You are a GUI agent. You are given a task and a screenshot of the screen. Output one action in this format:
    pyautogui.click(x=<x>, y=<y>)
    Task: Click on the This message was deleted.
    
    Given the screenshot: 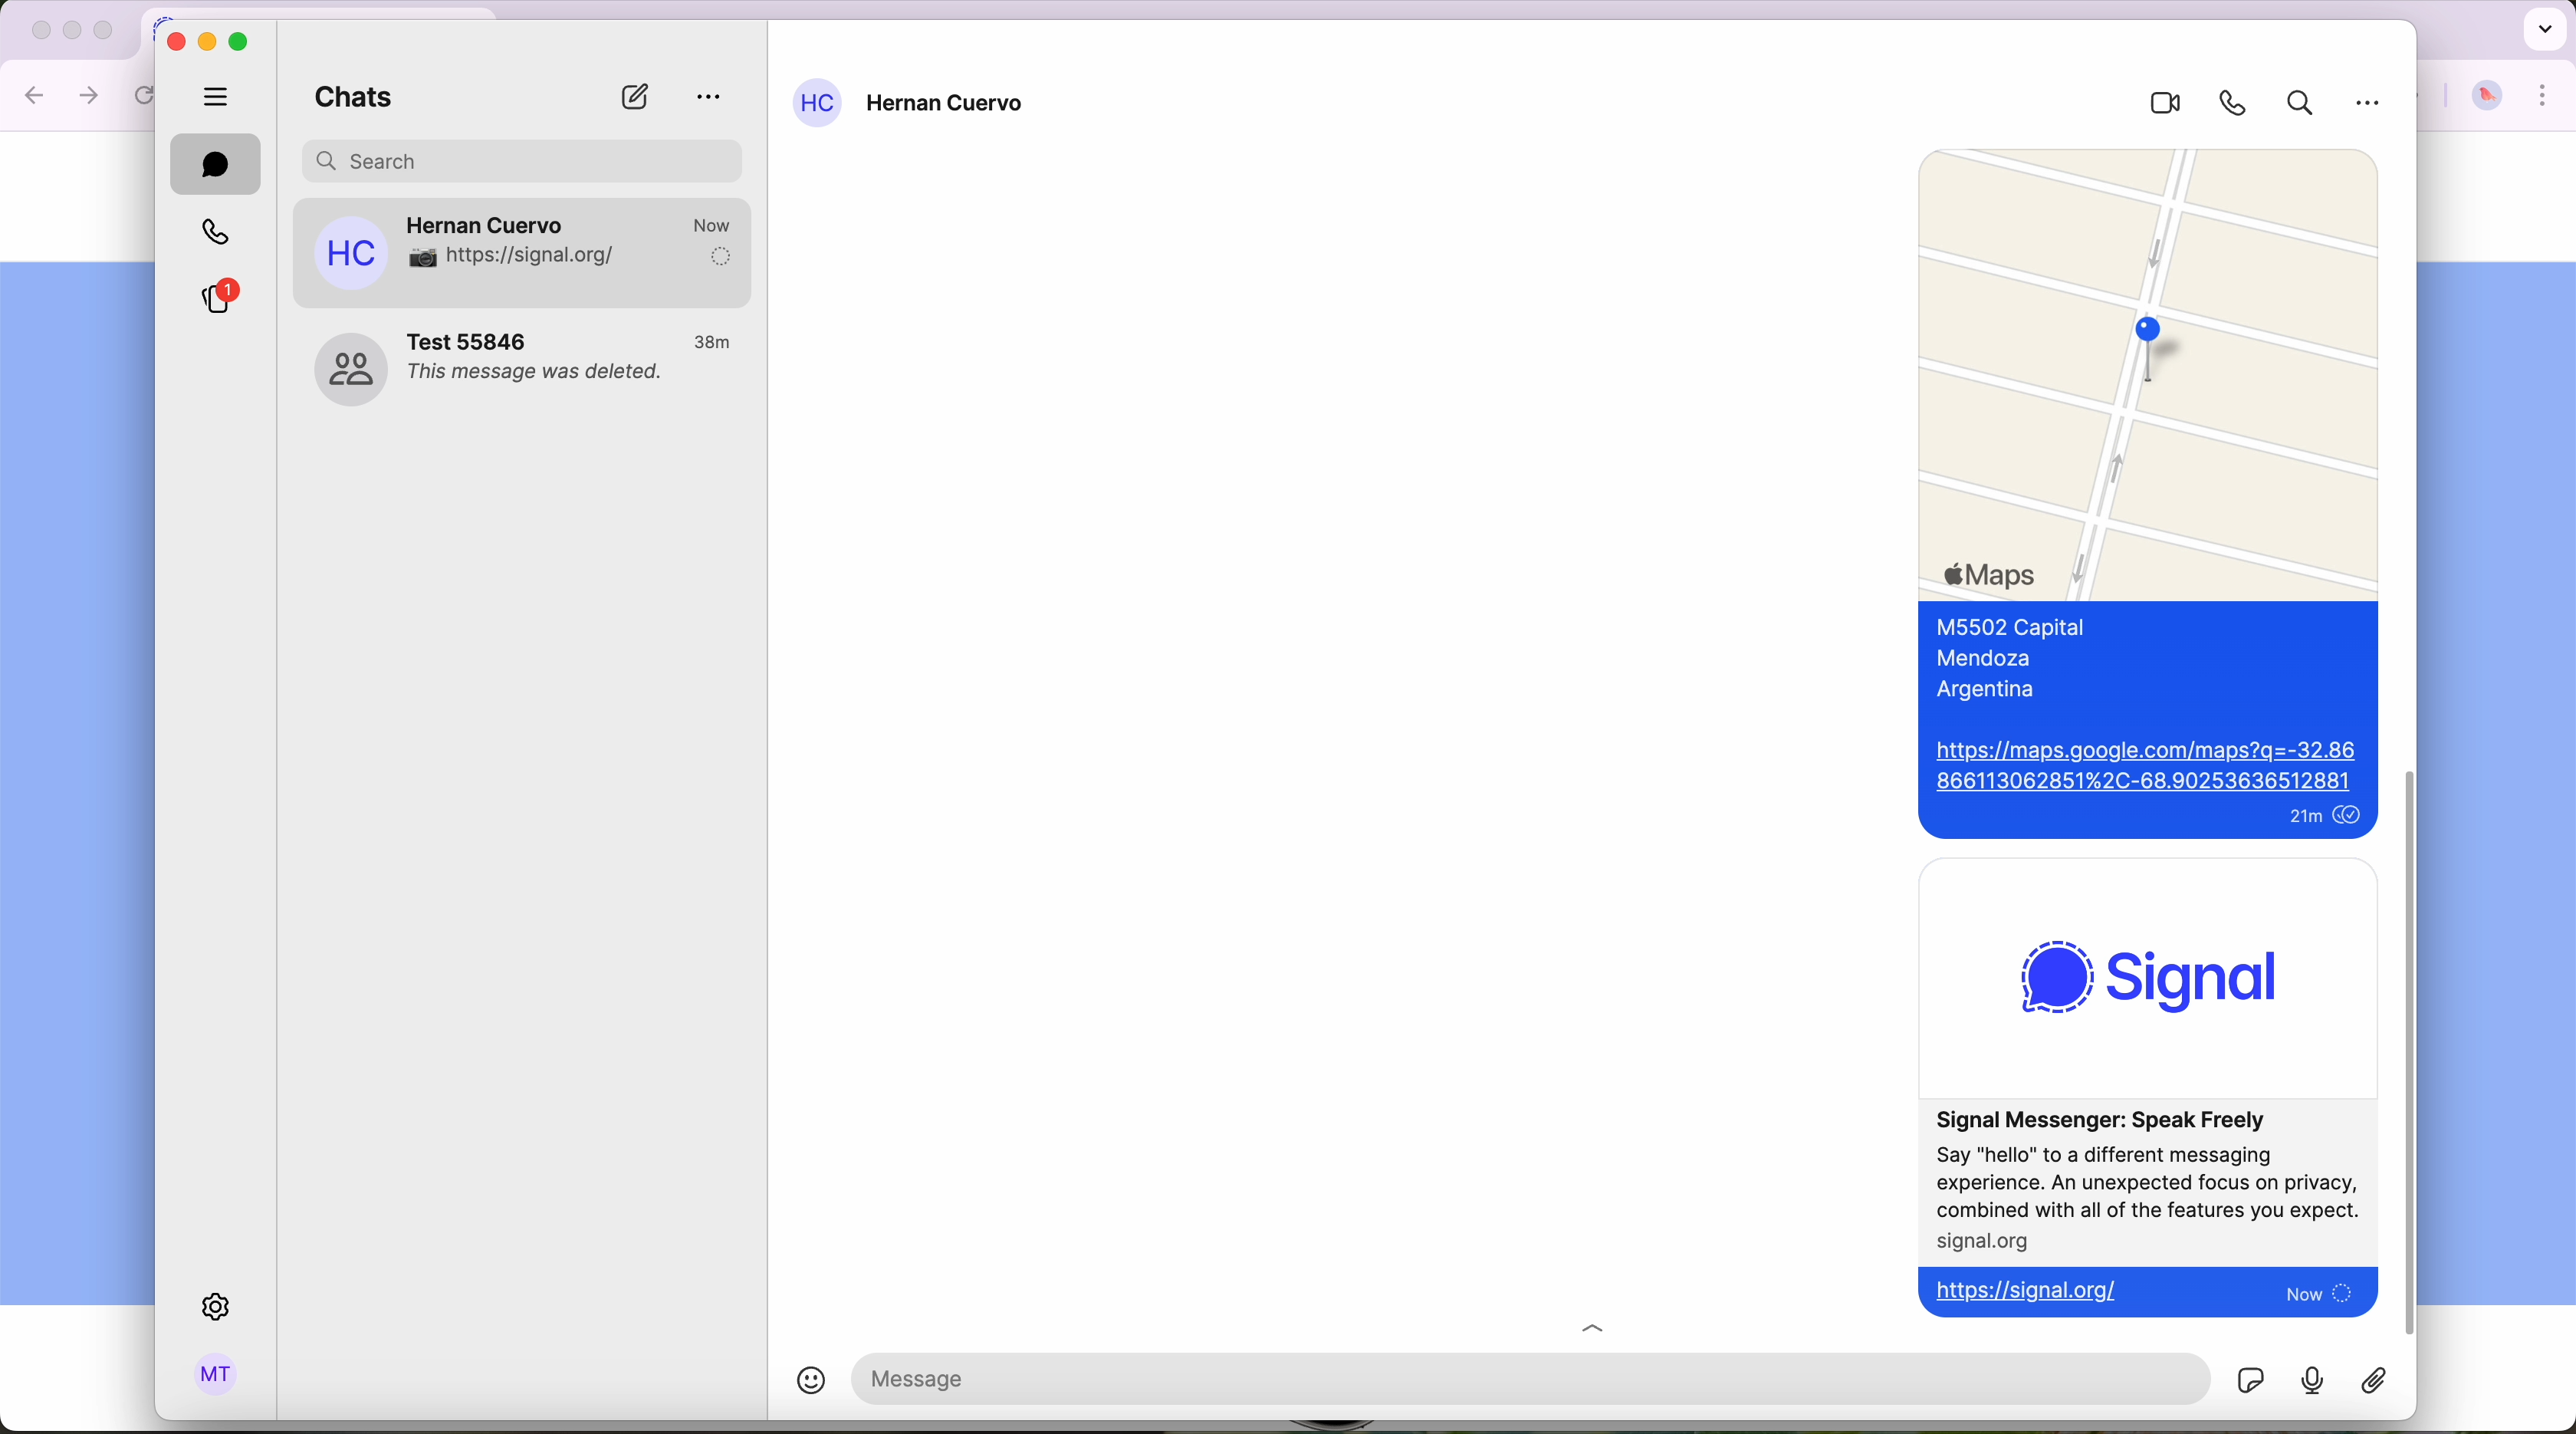 What is the action you would take?
    pyautogui.click(x=539, y=376)
    